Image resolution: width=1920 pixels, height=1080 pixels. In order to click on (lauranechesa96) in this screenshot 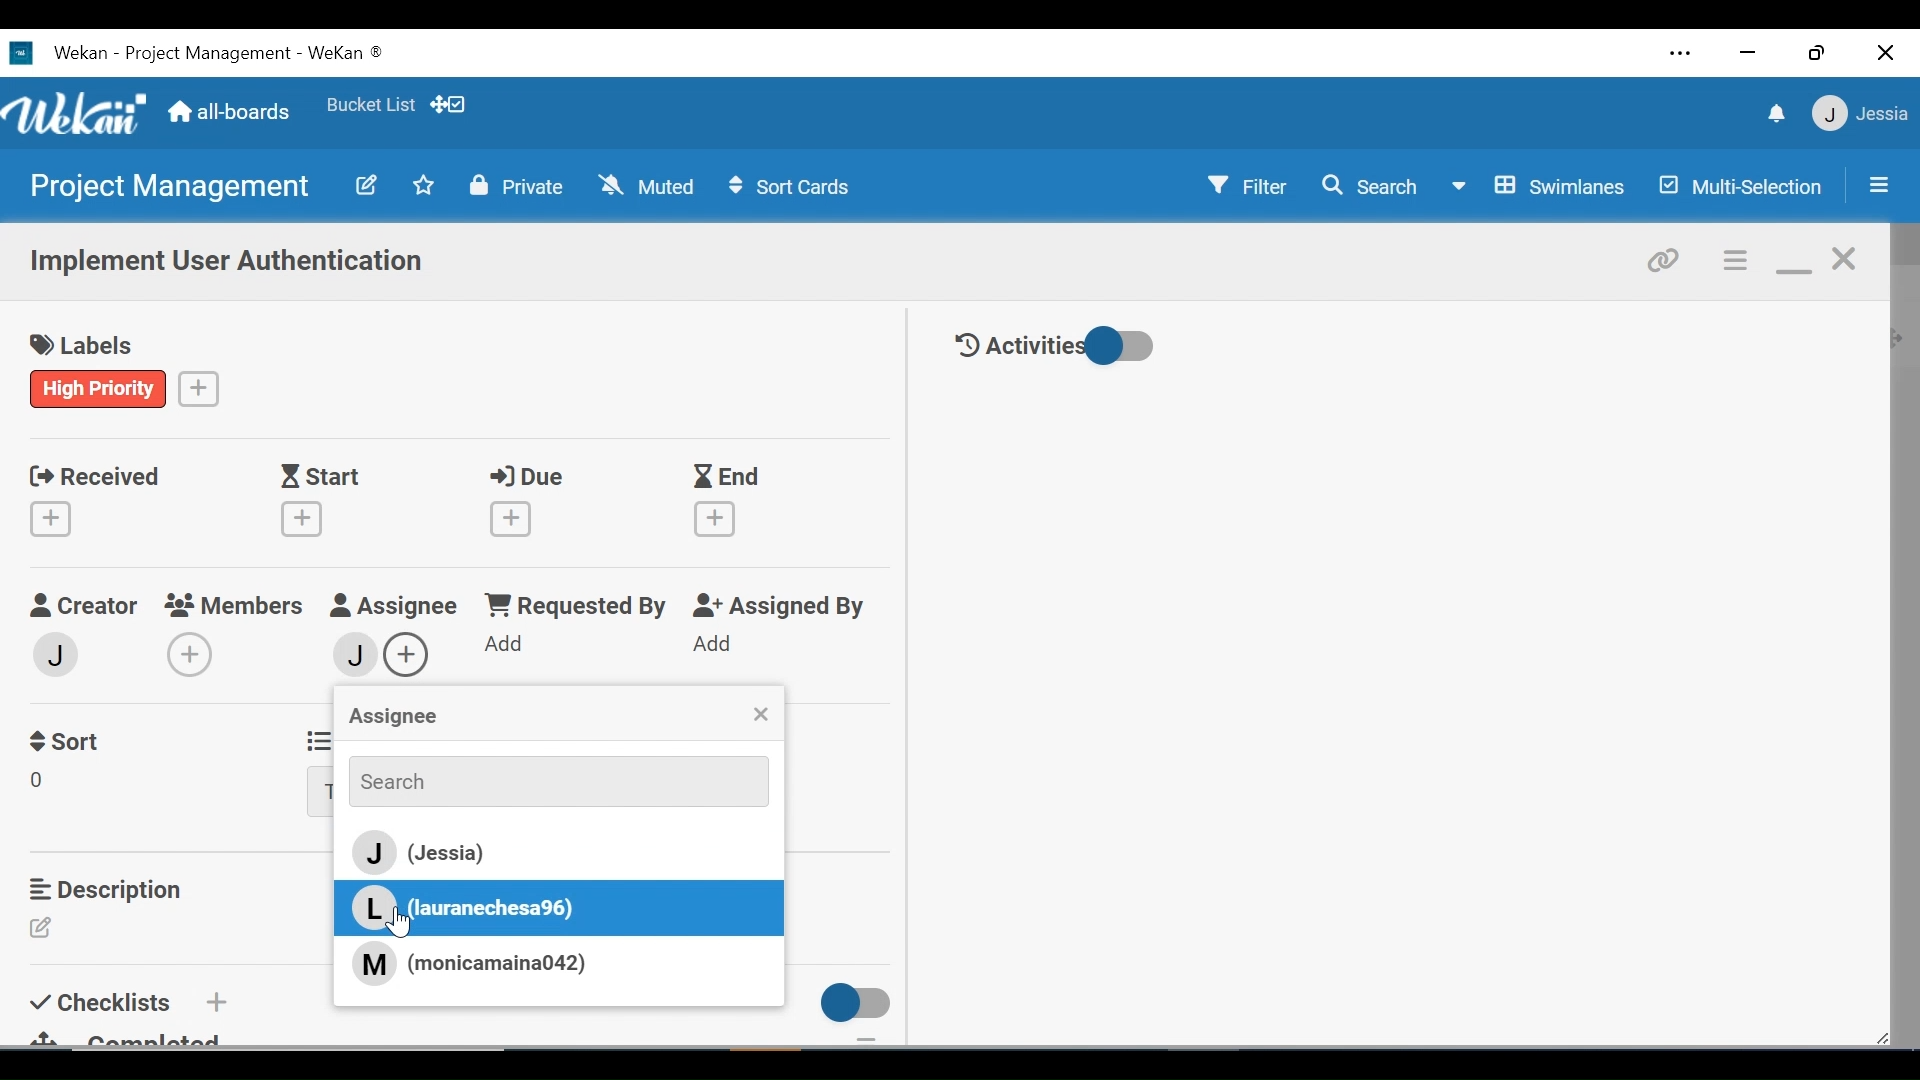, I will do `click(469, 908)`.